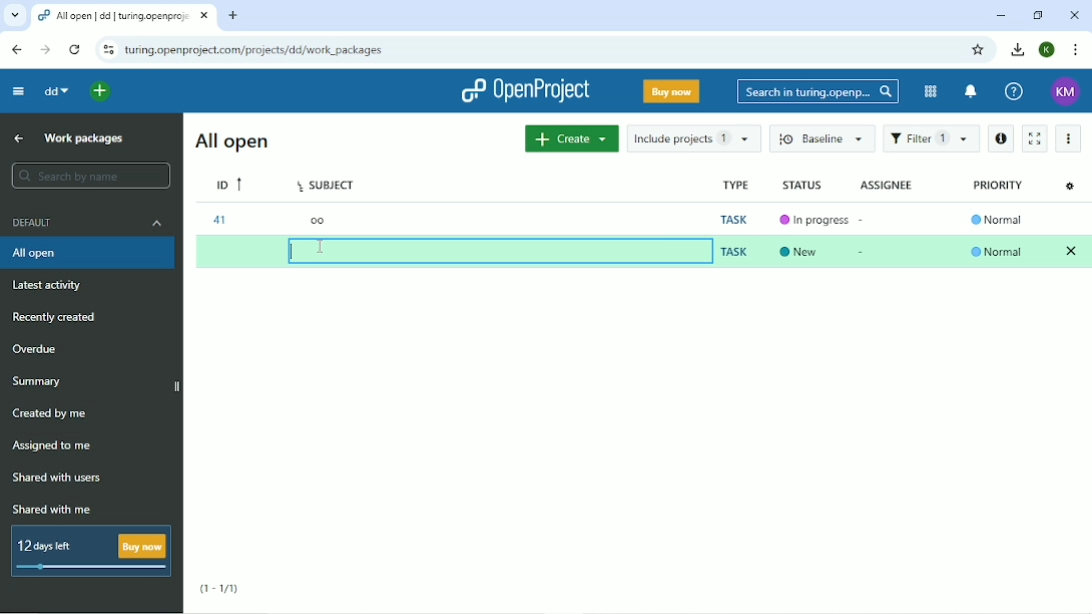  I want to click on Task, so click(734, 251).